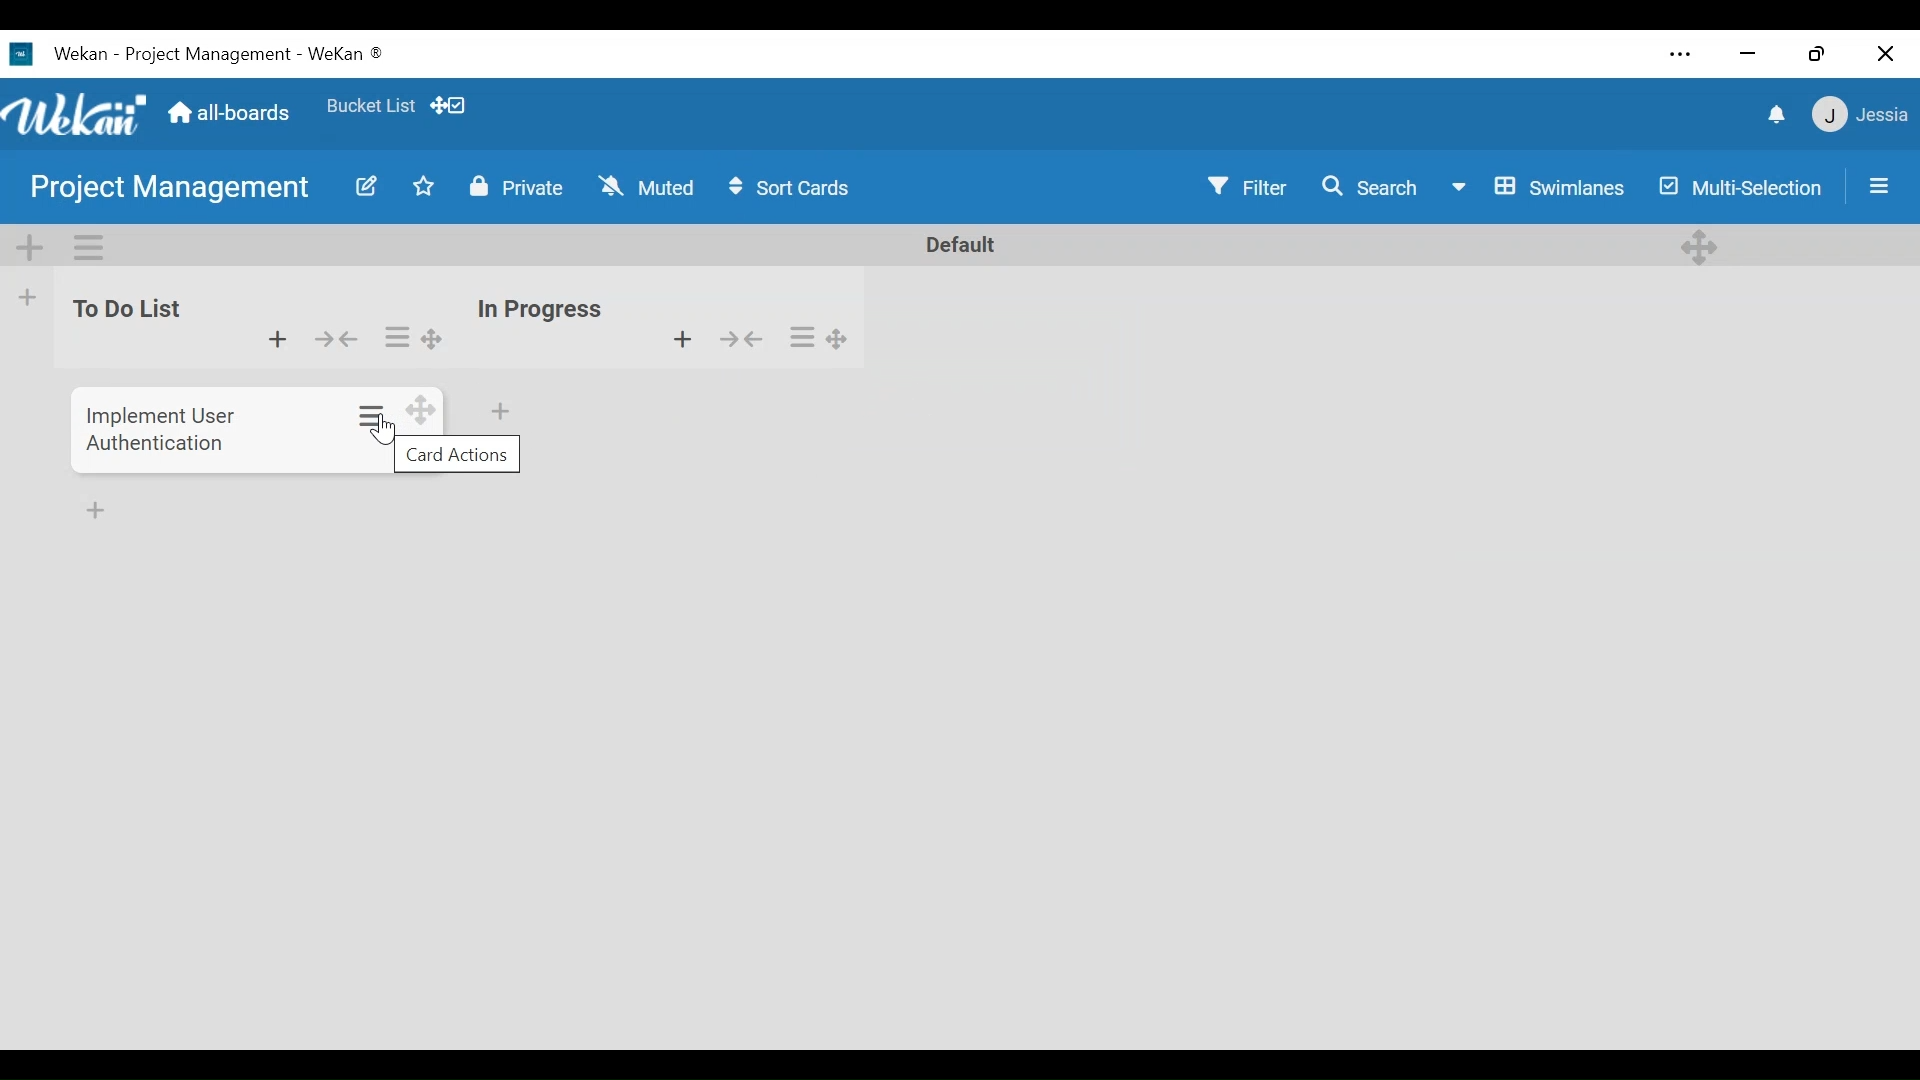 This screenshot has width=1920, height=1080. Describe the element at coordinates (751, 343) in the screenshot. I see `show/hide` at that location.